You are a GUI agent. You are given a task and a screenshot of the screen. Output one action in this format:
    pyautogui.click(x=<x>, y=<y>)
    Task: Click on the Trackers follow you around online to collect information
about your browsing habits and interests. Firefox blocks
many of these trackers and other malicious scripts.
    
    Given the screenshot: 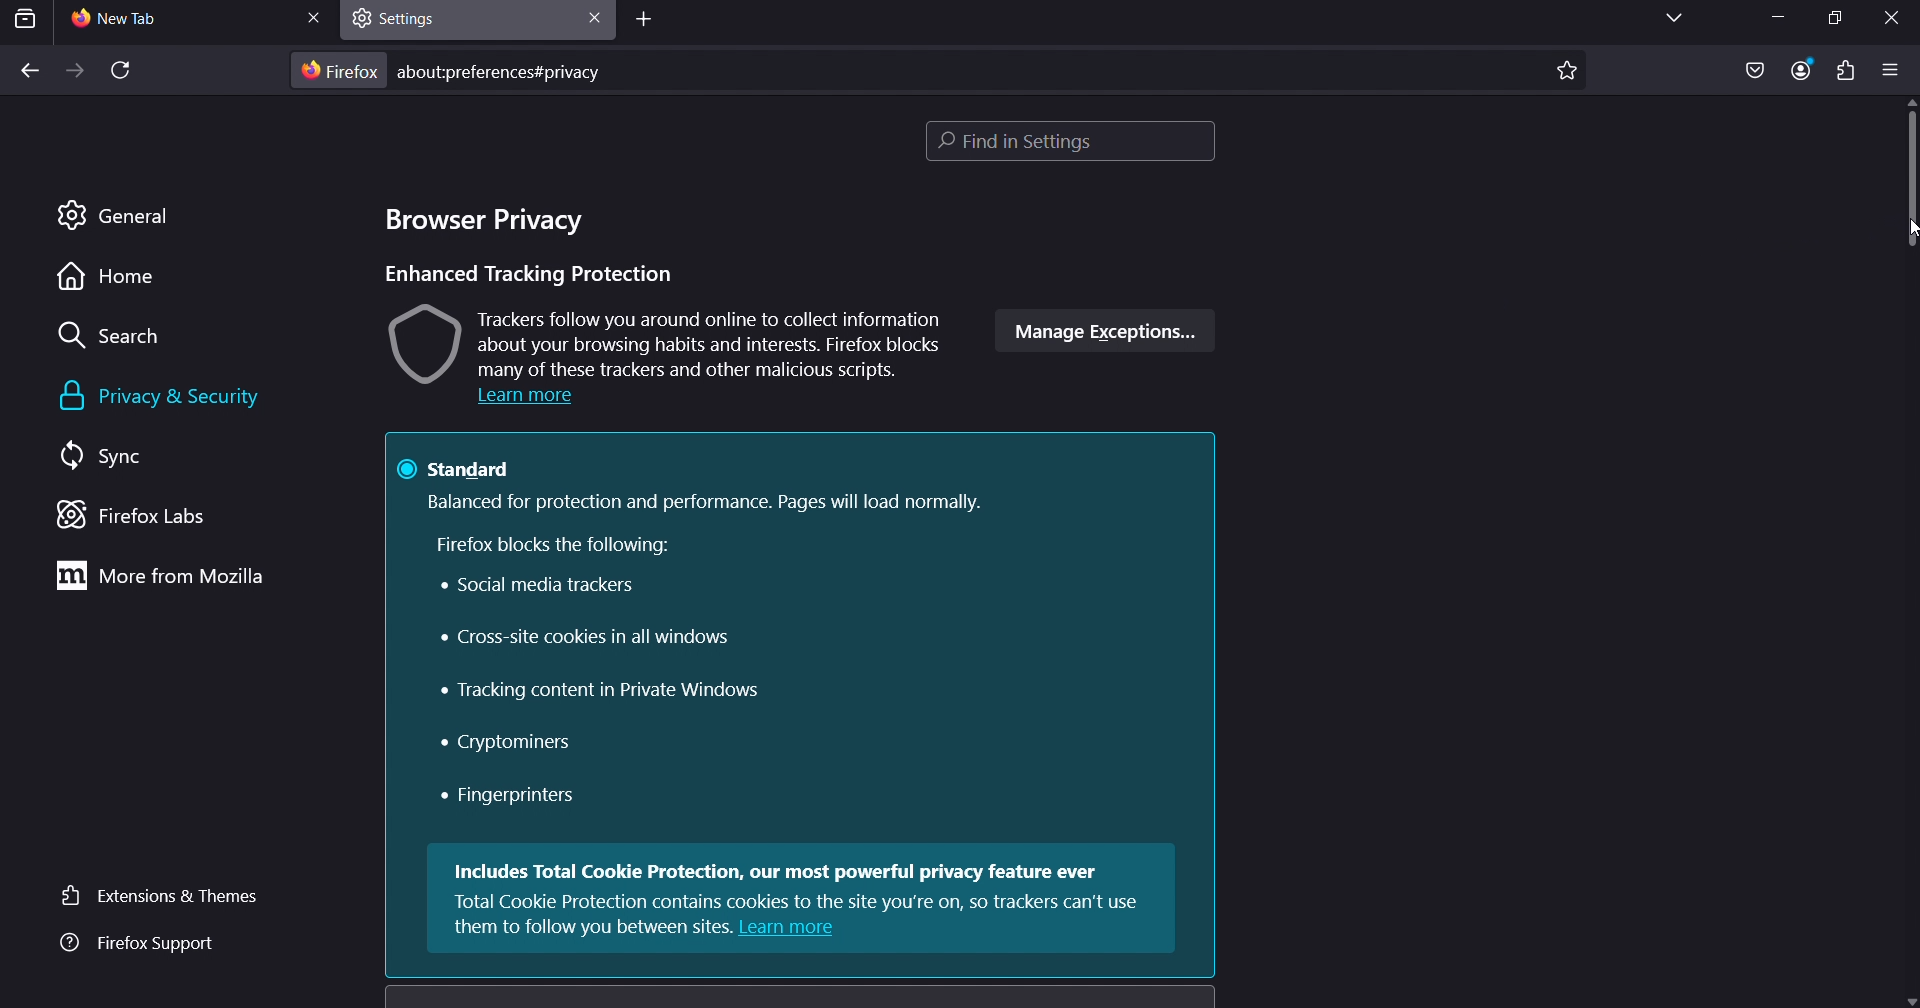 What is the action you would take?
    pyautogui.click(x=716, y=343)
    